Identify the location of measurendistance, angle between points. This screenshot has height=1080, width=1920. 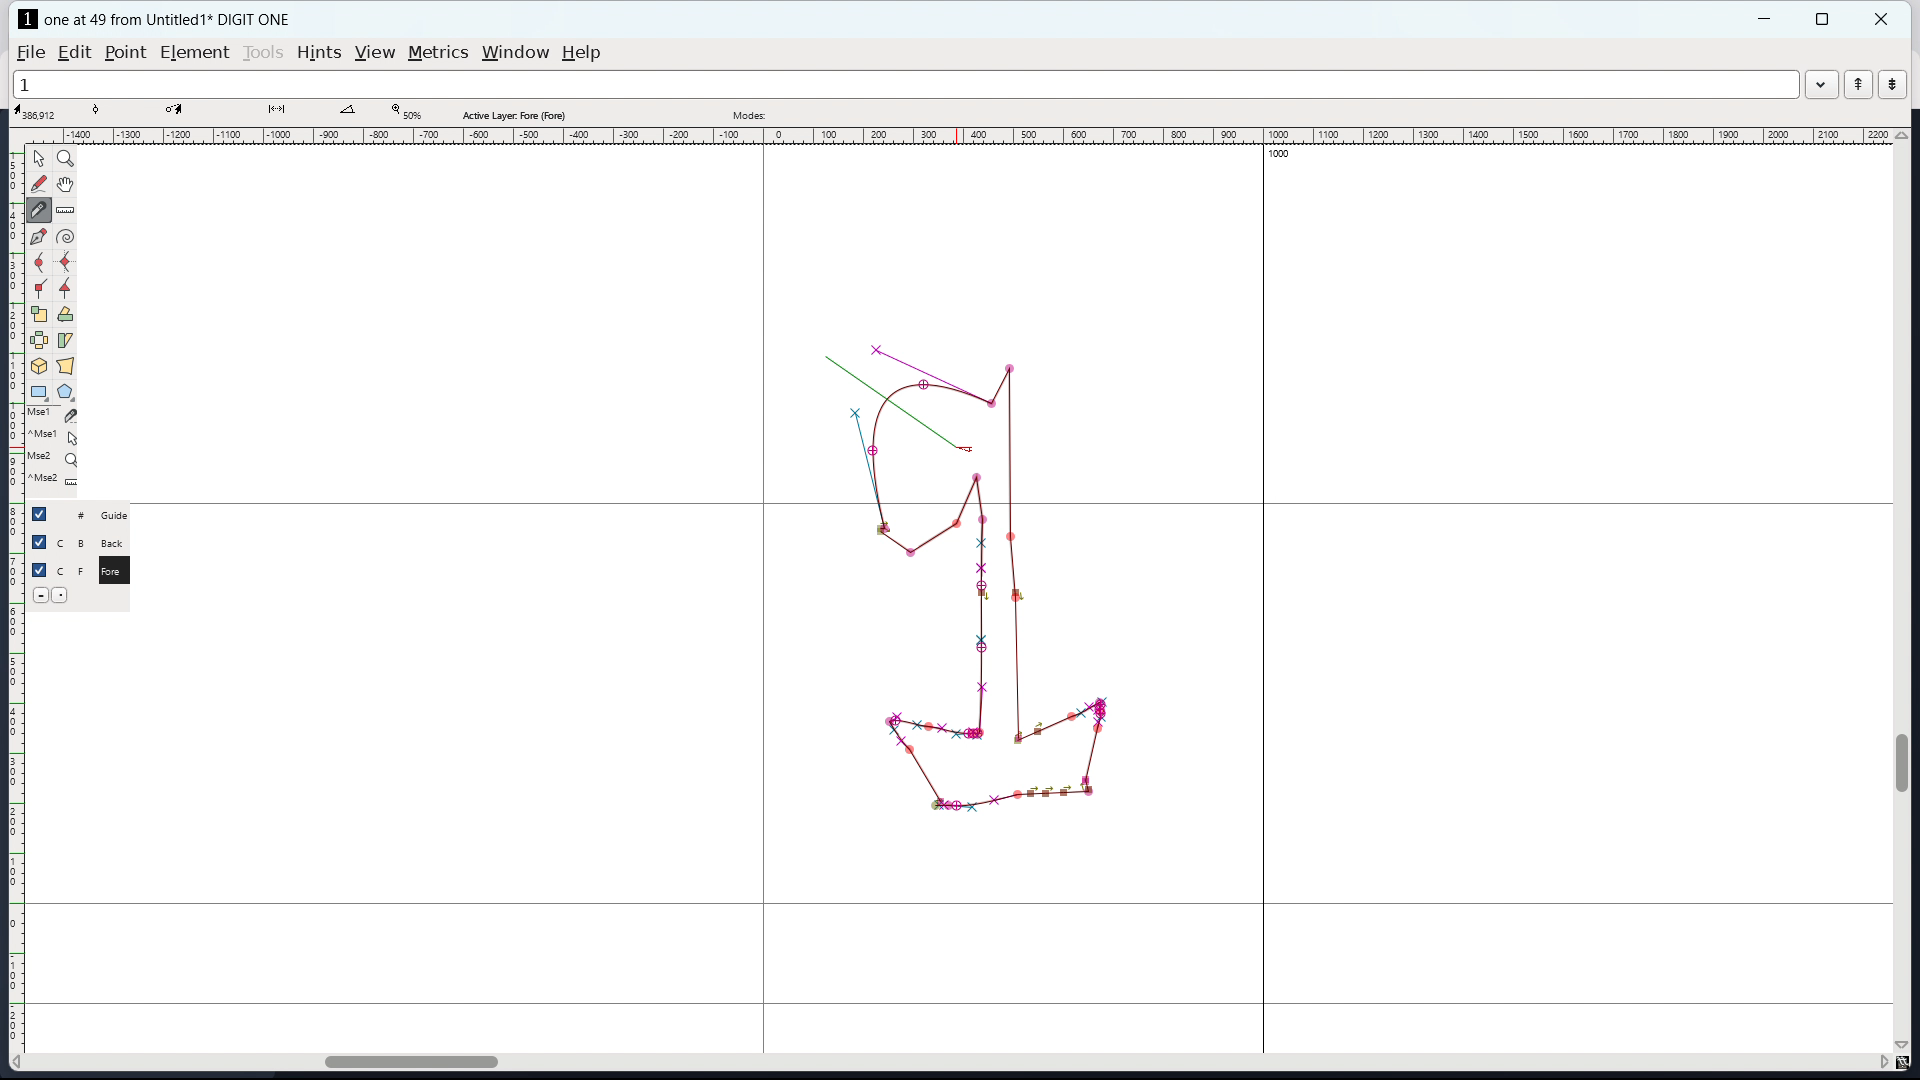
(70, 209).